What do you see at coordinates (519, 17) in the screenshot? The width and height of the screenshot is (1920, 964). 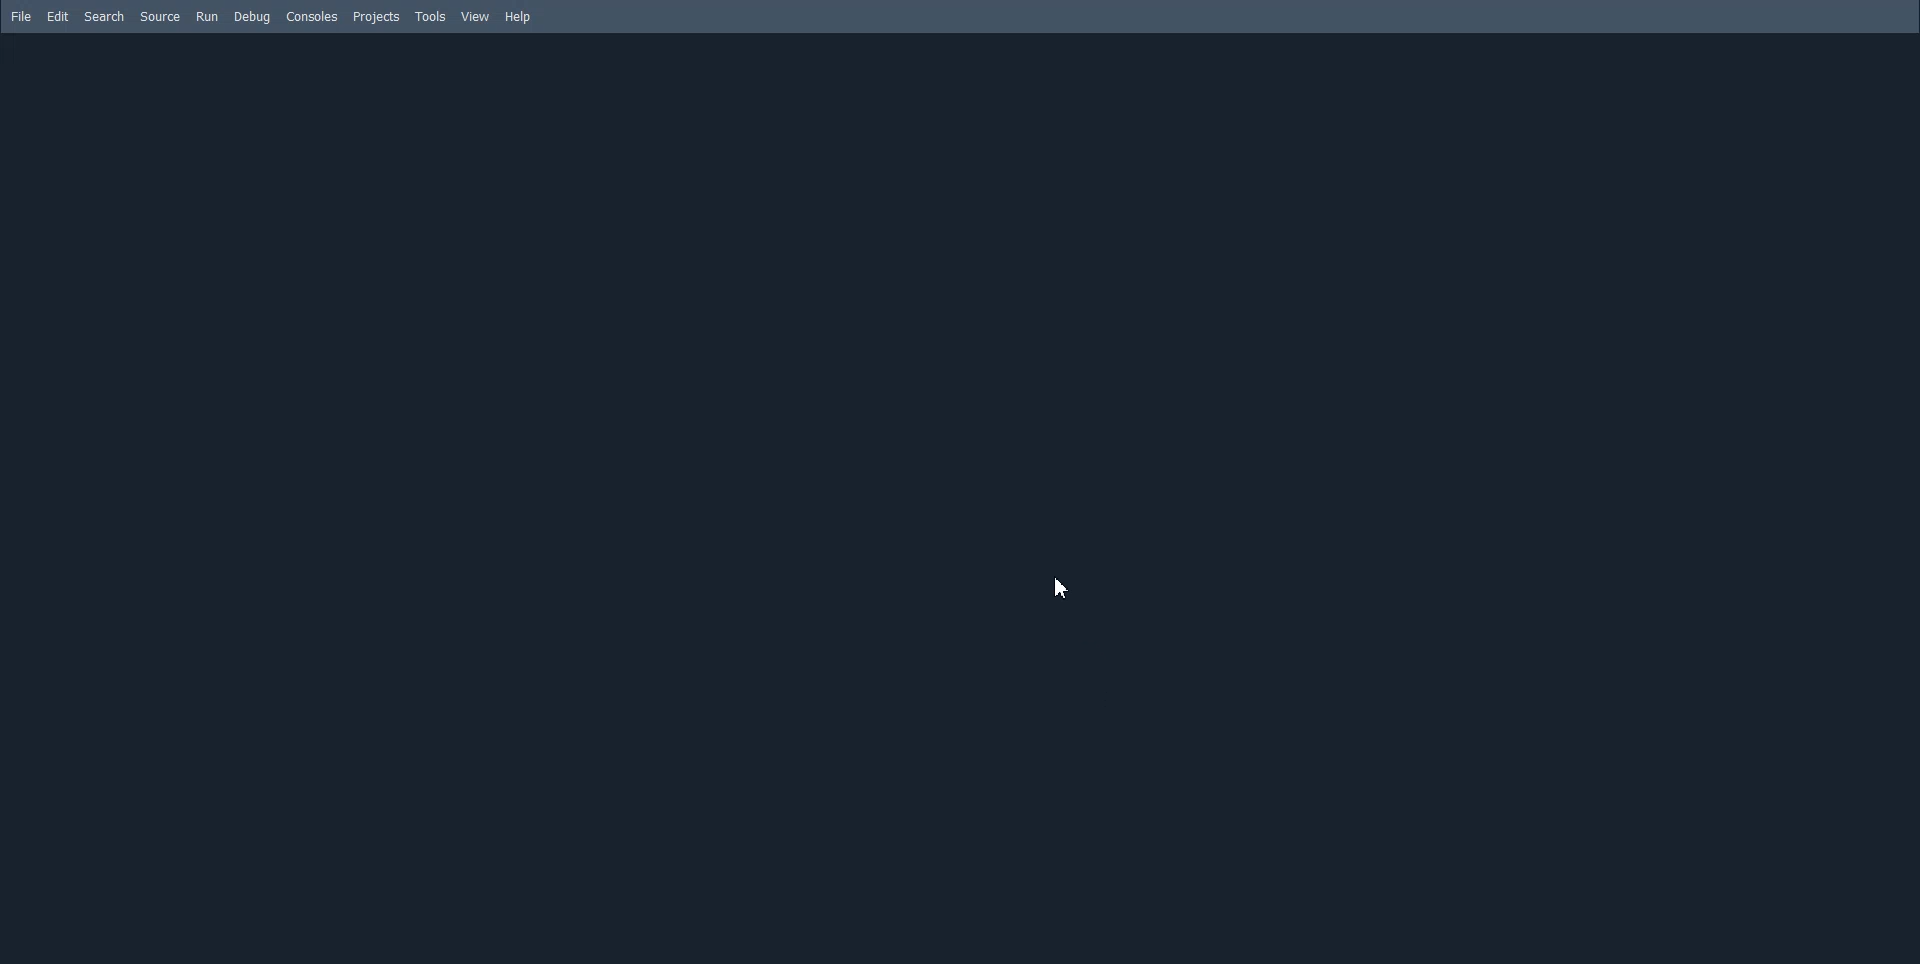 I see `Help` at bounding box center [519, 17].